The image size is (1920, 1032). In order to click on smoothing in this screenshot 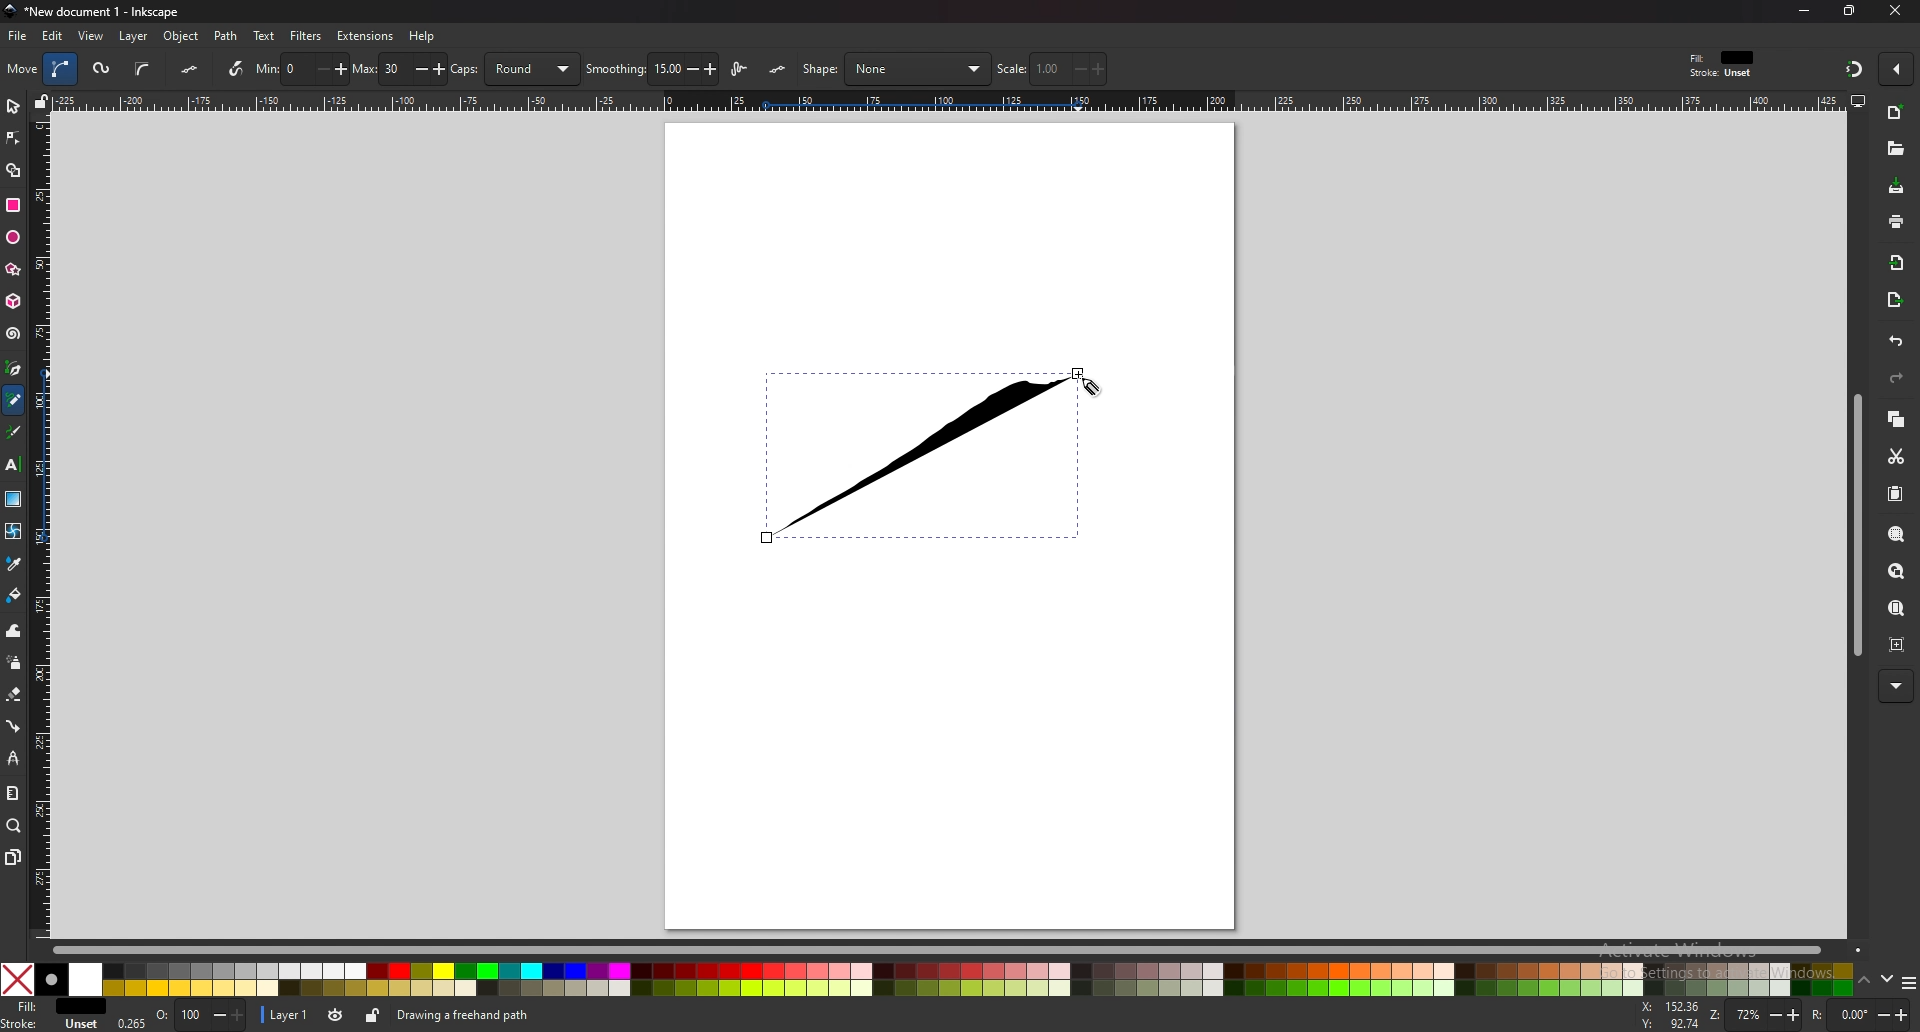, I will do `click(651, 67)`.